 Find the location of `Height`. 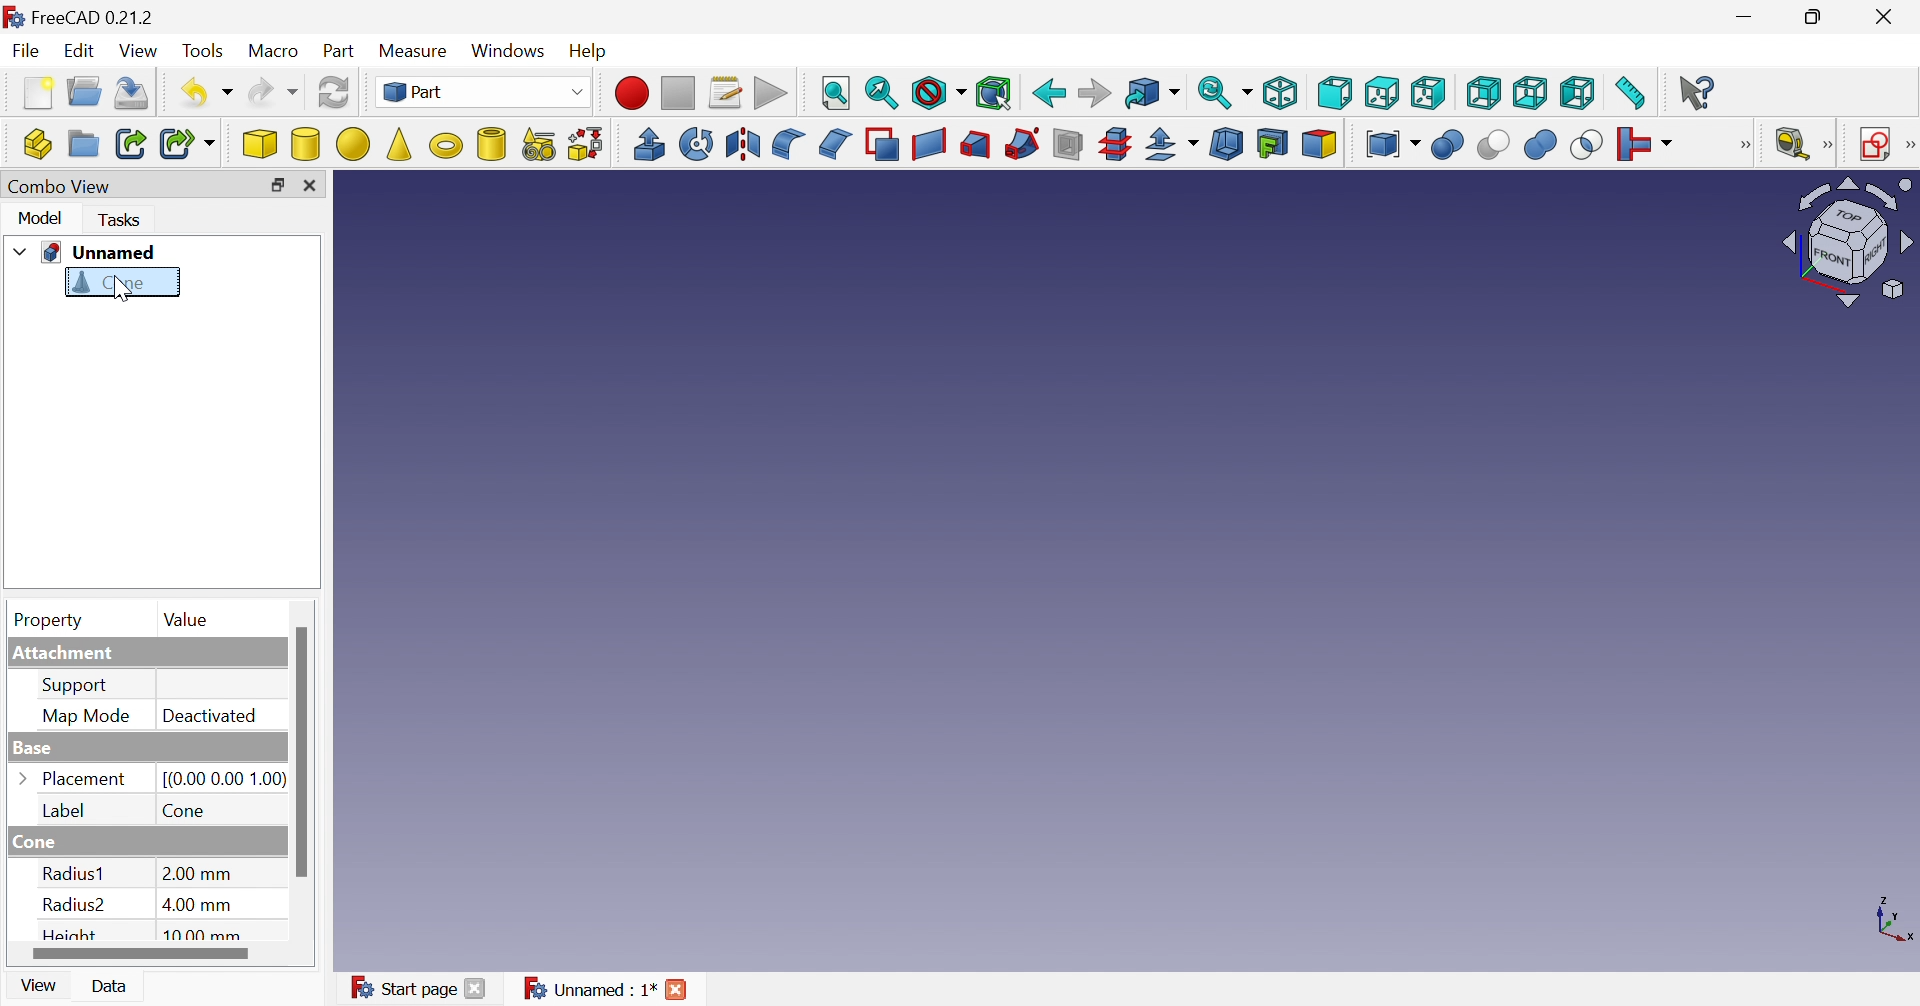

Height is located at coordinates (71, 935).